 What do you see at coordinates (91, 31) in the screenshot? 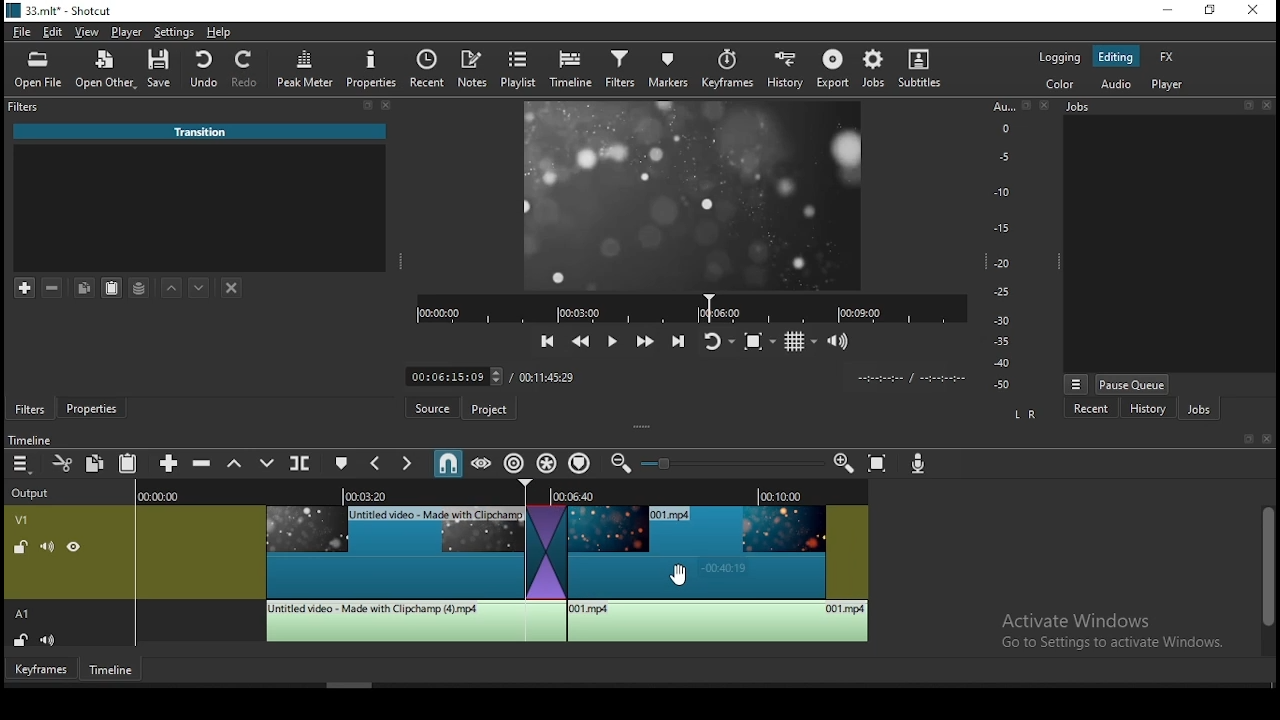
I see `view` at bounding box center [91, 31].